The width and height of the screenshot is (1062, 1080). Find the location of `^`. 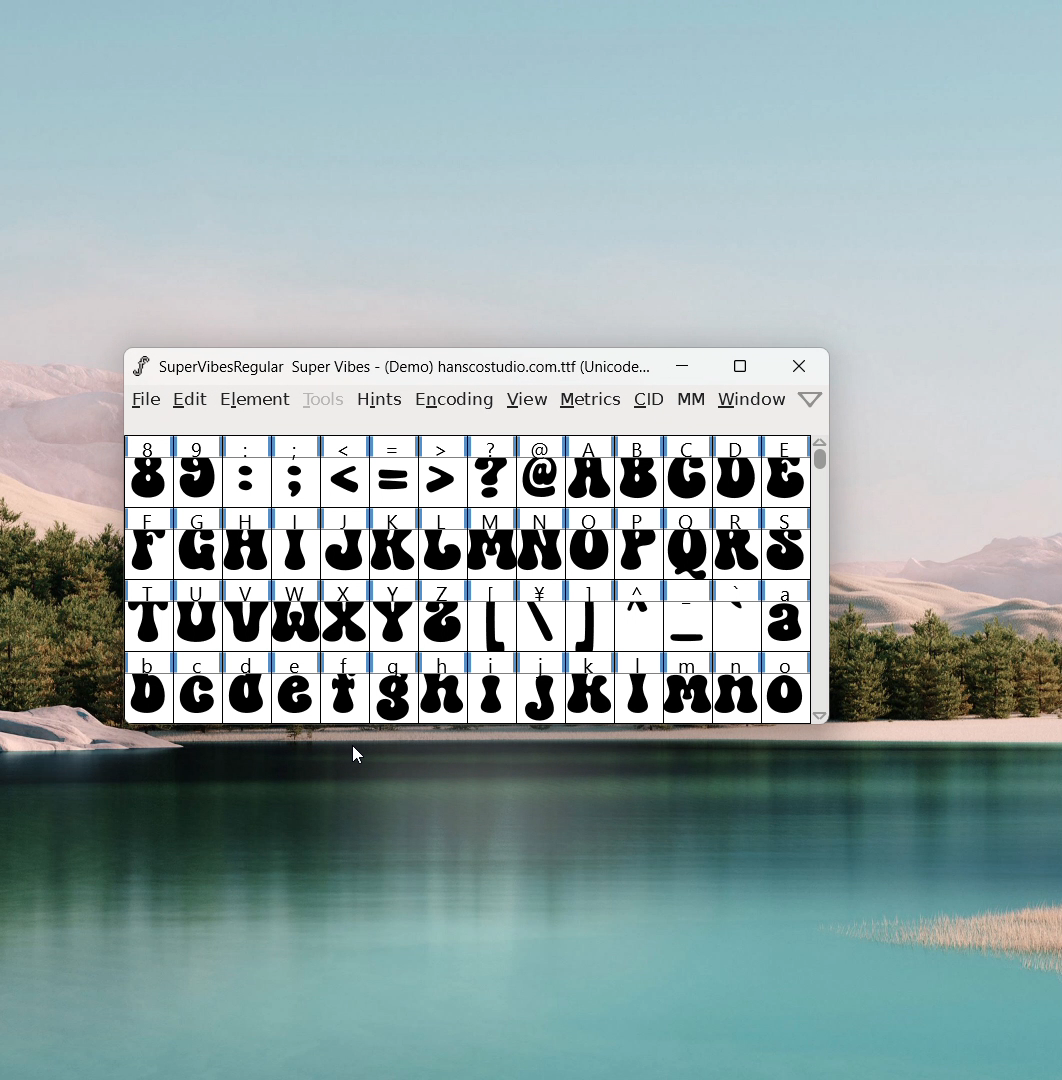

^ is located at coordinates (638, 616).